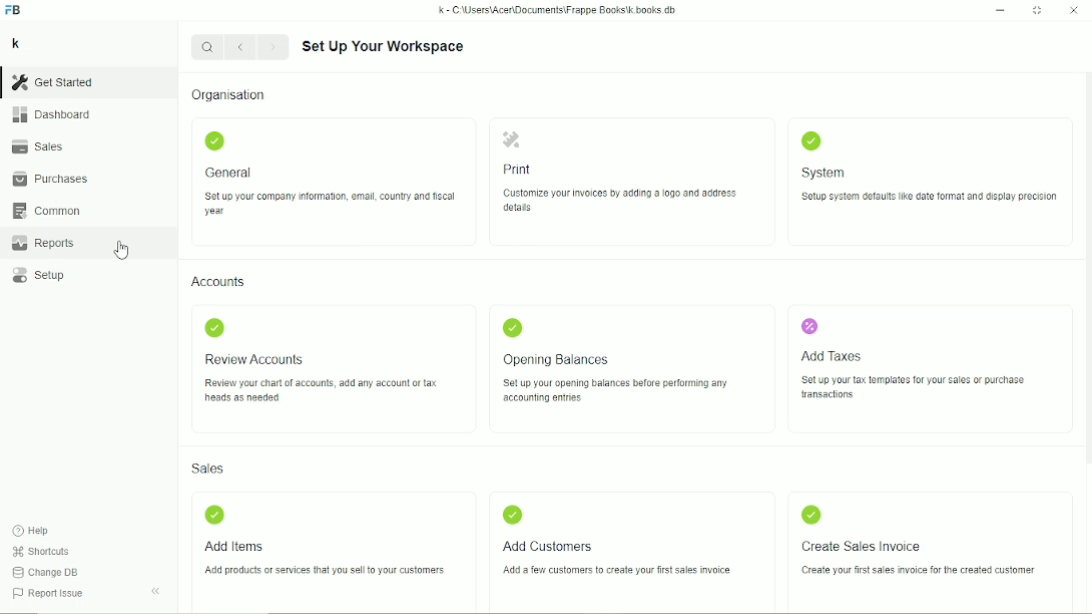 The width and height of the screenshot is (1092, 614). What do you see at coordinates (326, 172) in the screenshot?
I see `General  set up your company information, email, country and fiscal year.` at bounding box center [326, 172].